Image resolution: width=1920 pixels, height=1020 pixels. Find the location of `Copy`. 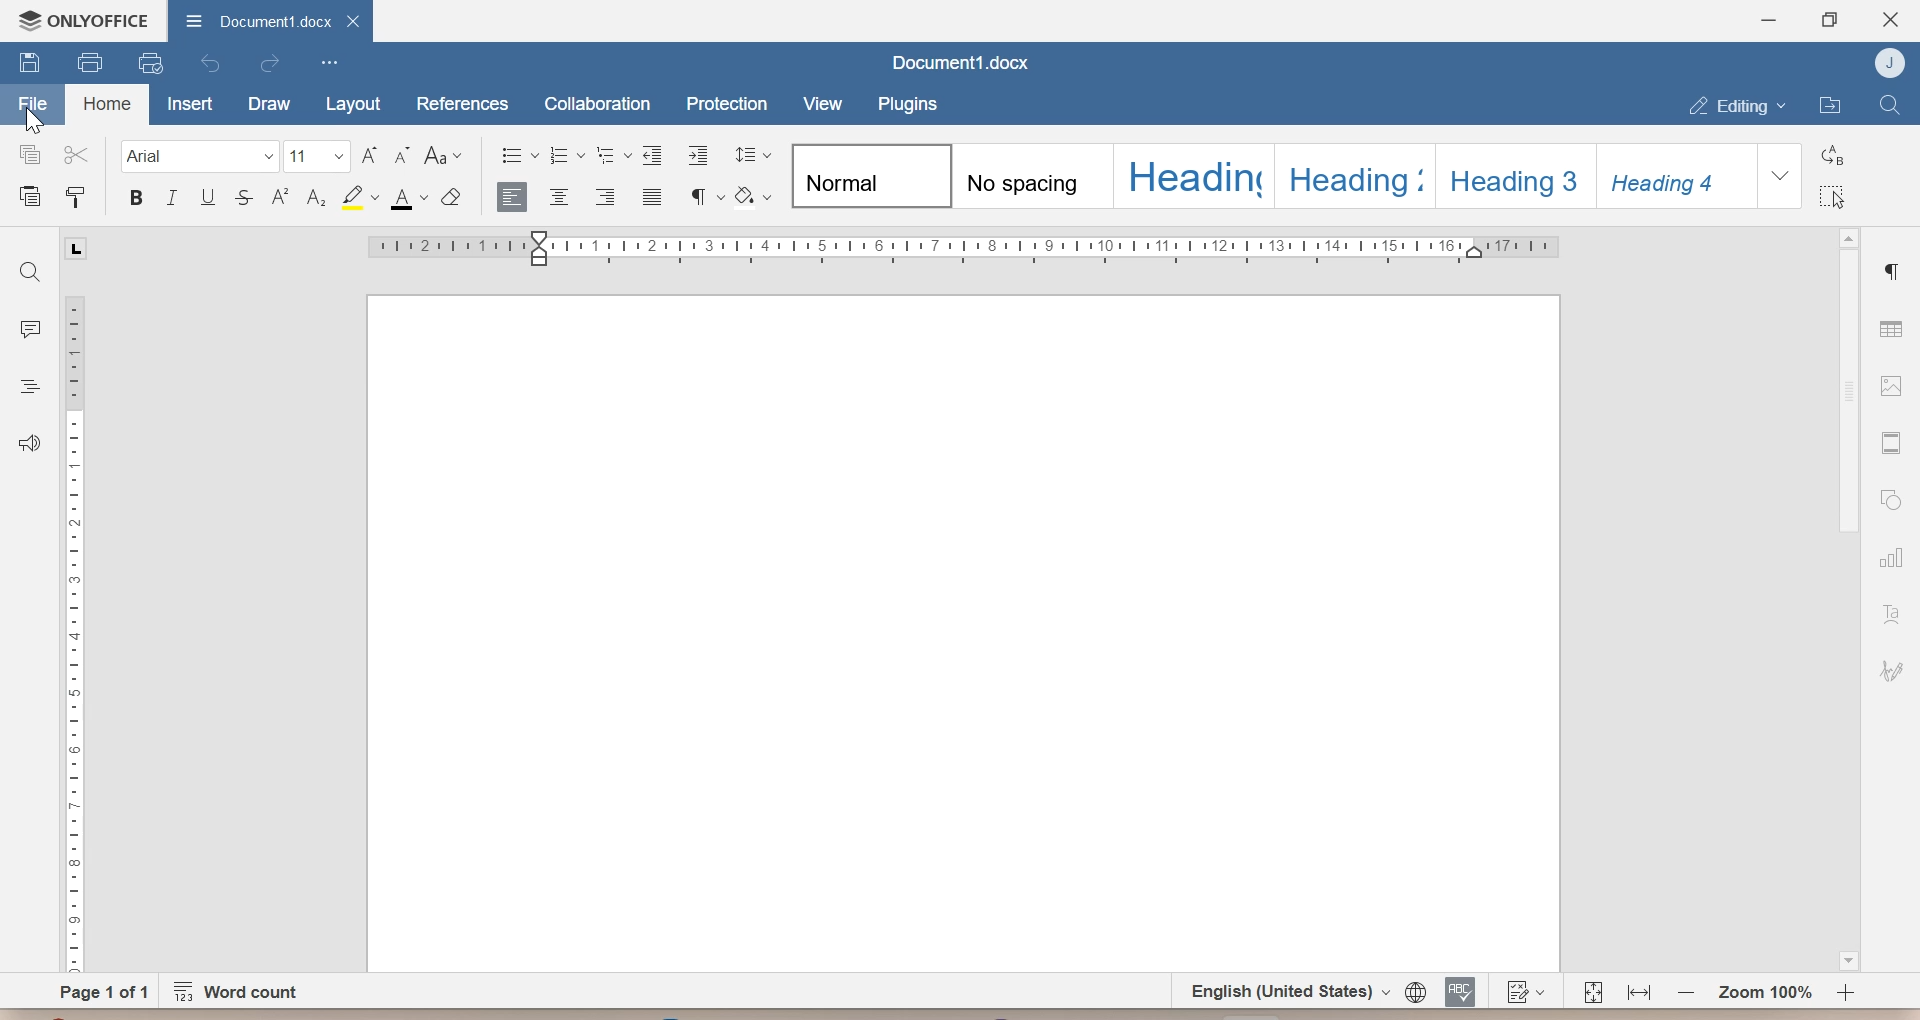

Copy is located at coordinates (23, 154).